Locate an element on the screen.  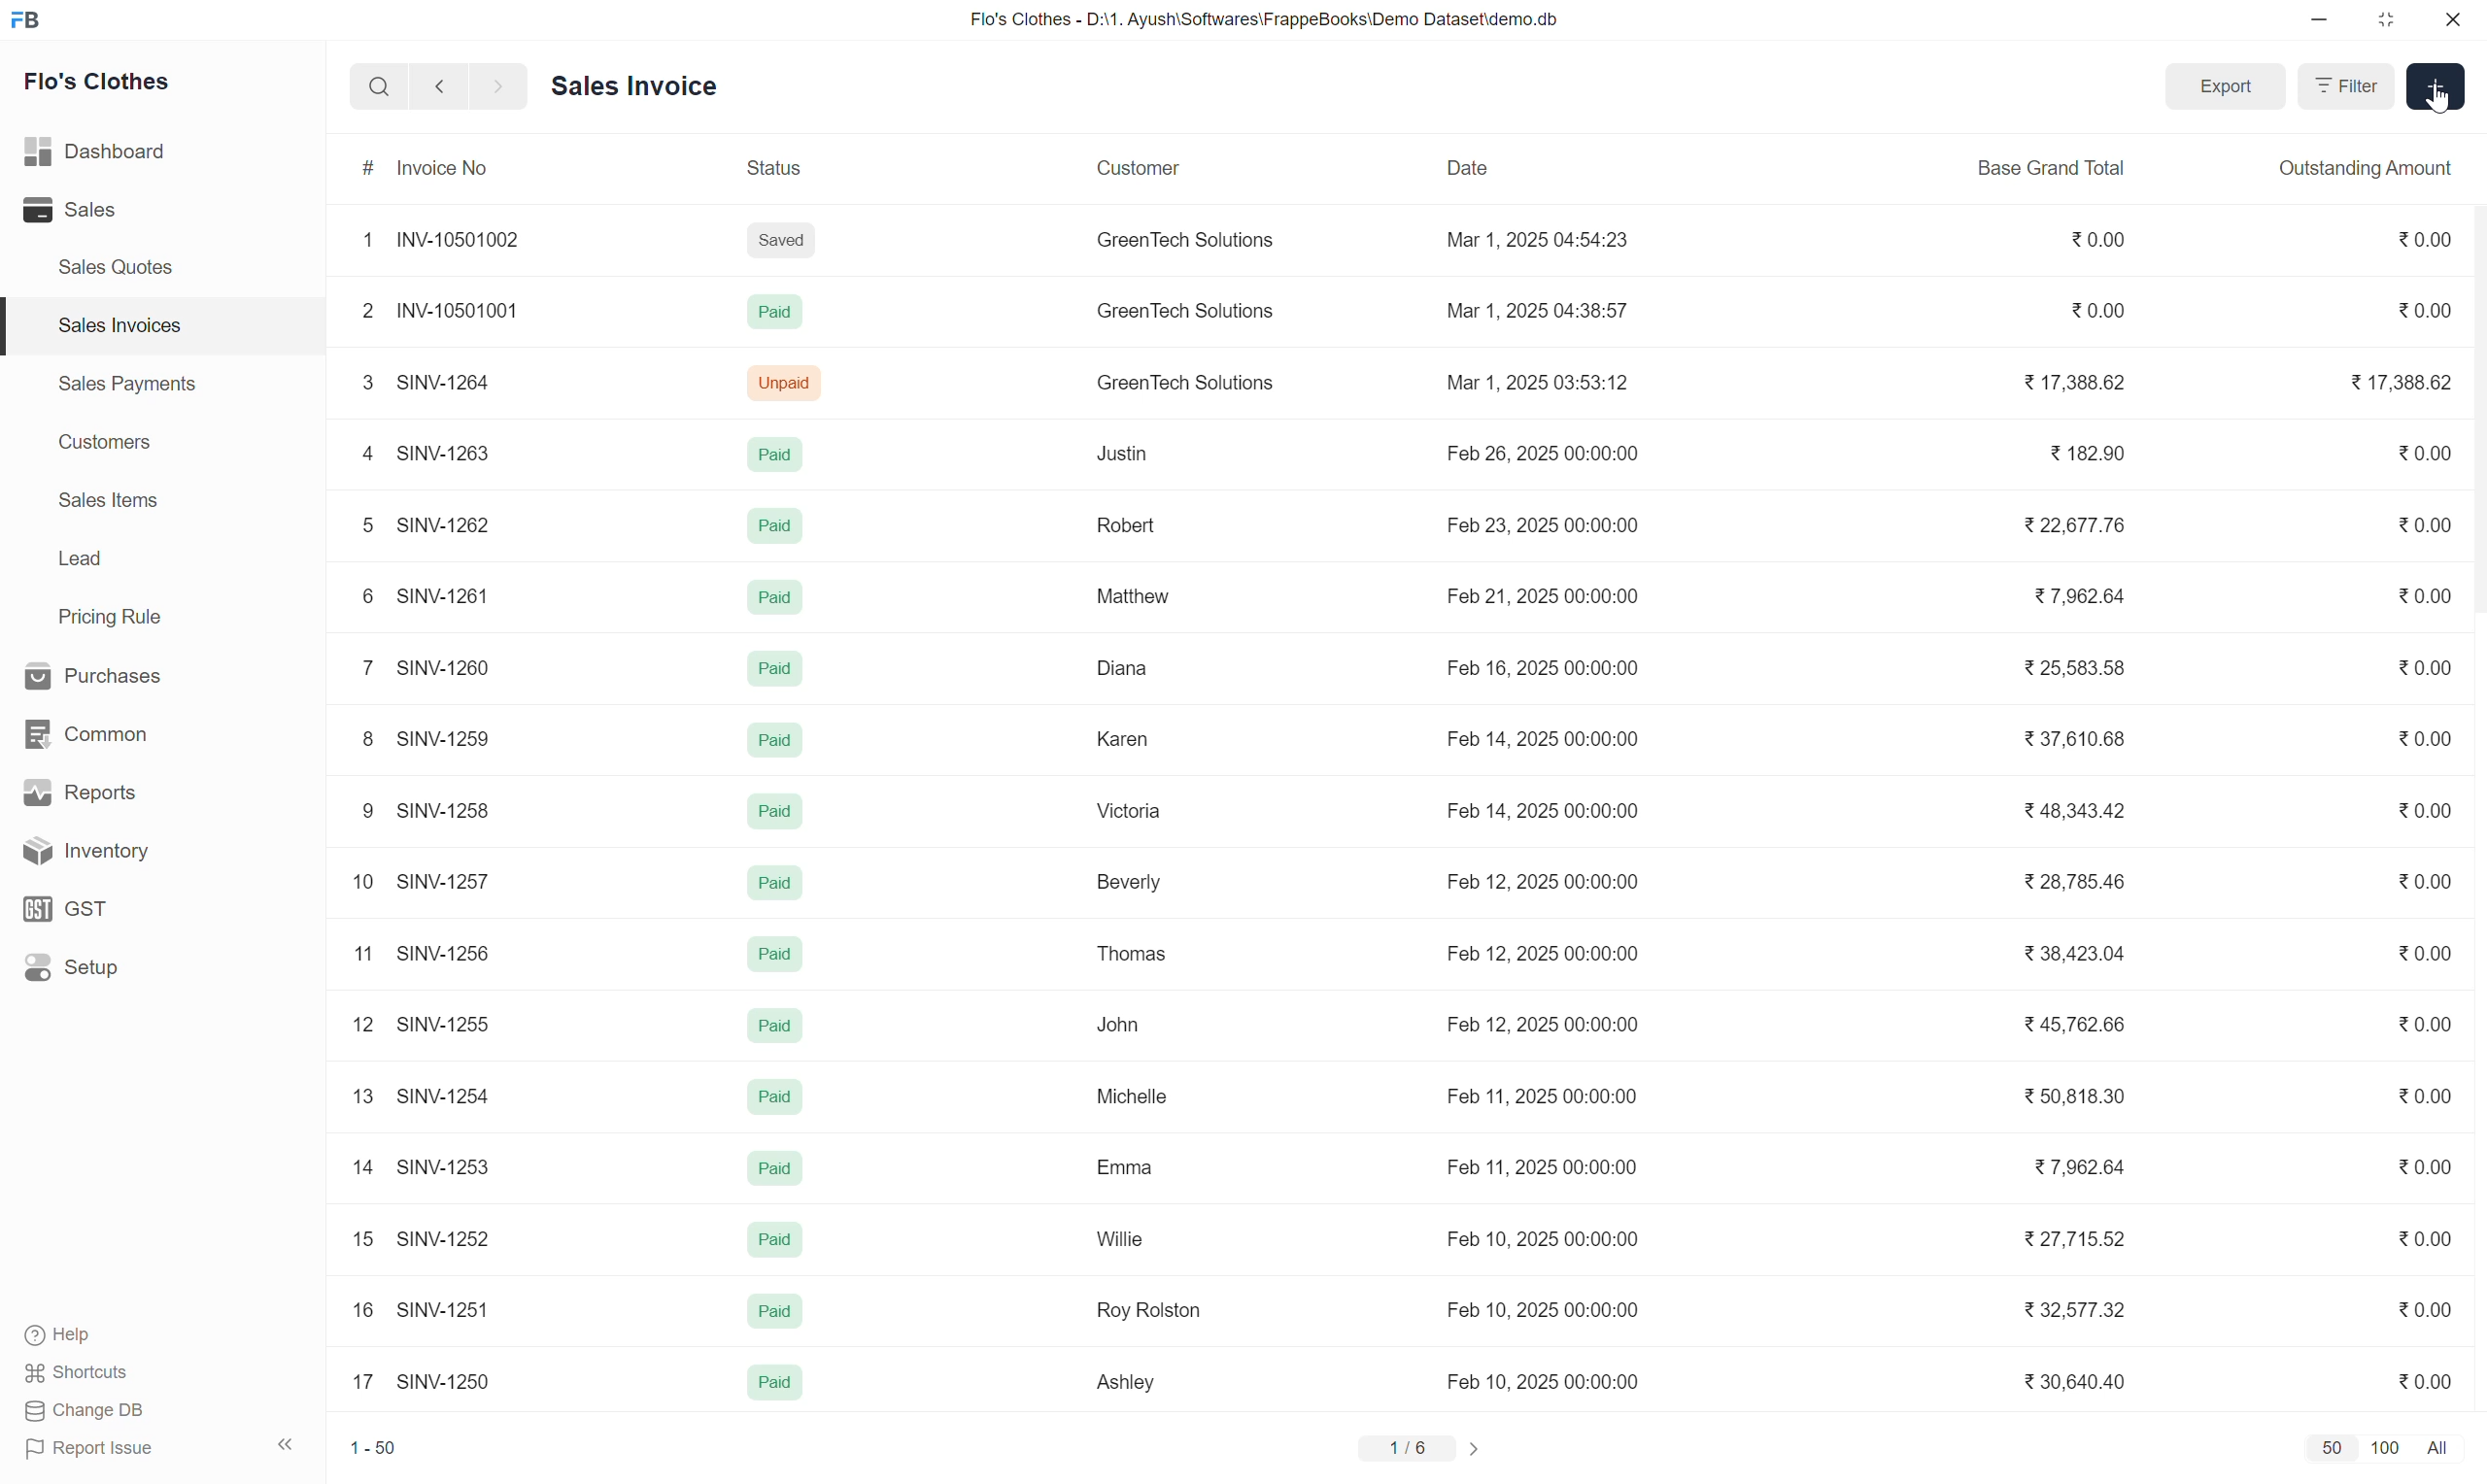
SINV-1264 is located at coordinates (444, 379).